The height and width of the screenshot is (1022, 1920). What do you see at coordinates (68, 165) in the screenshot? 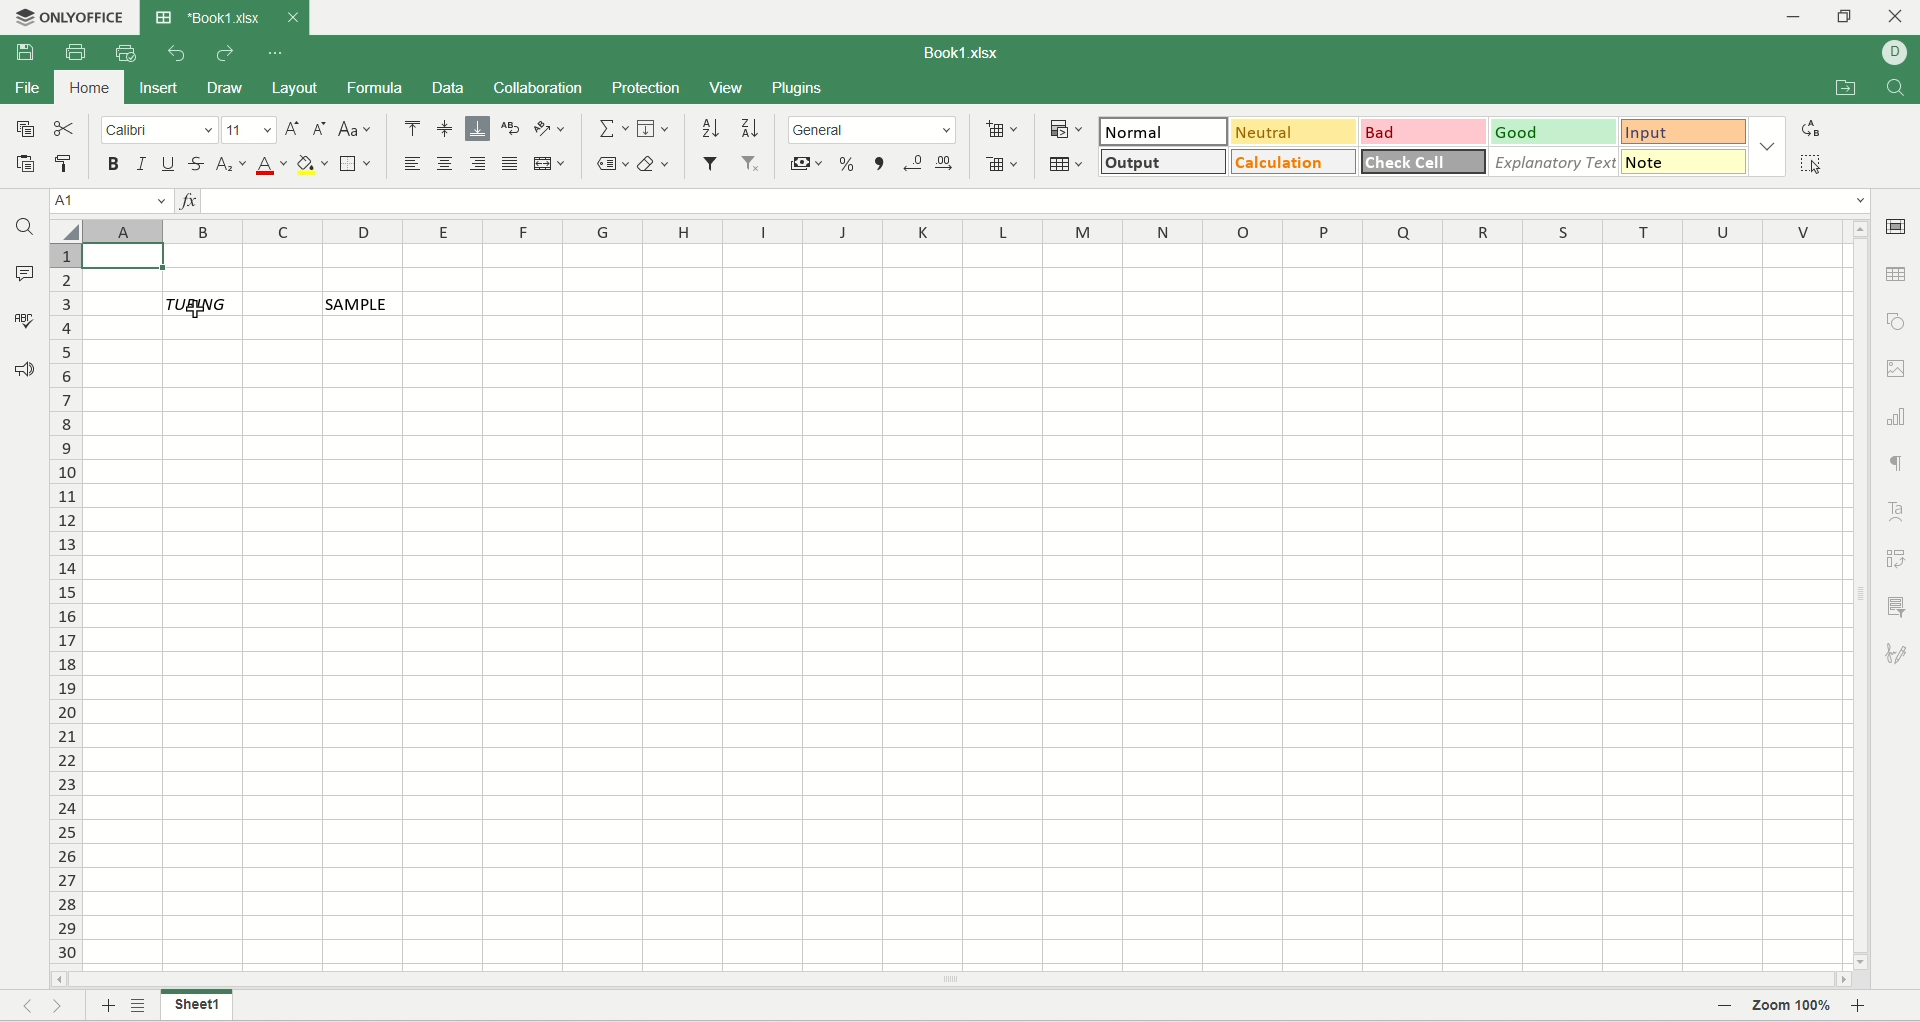
I see `copy style` at bounding box center [68, 165].